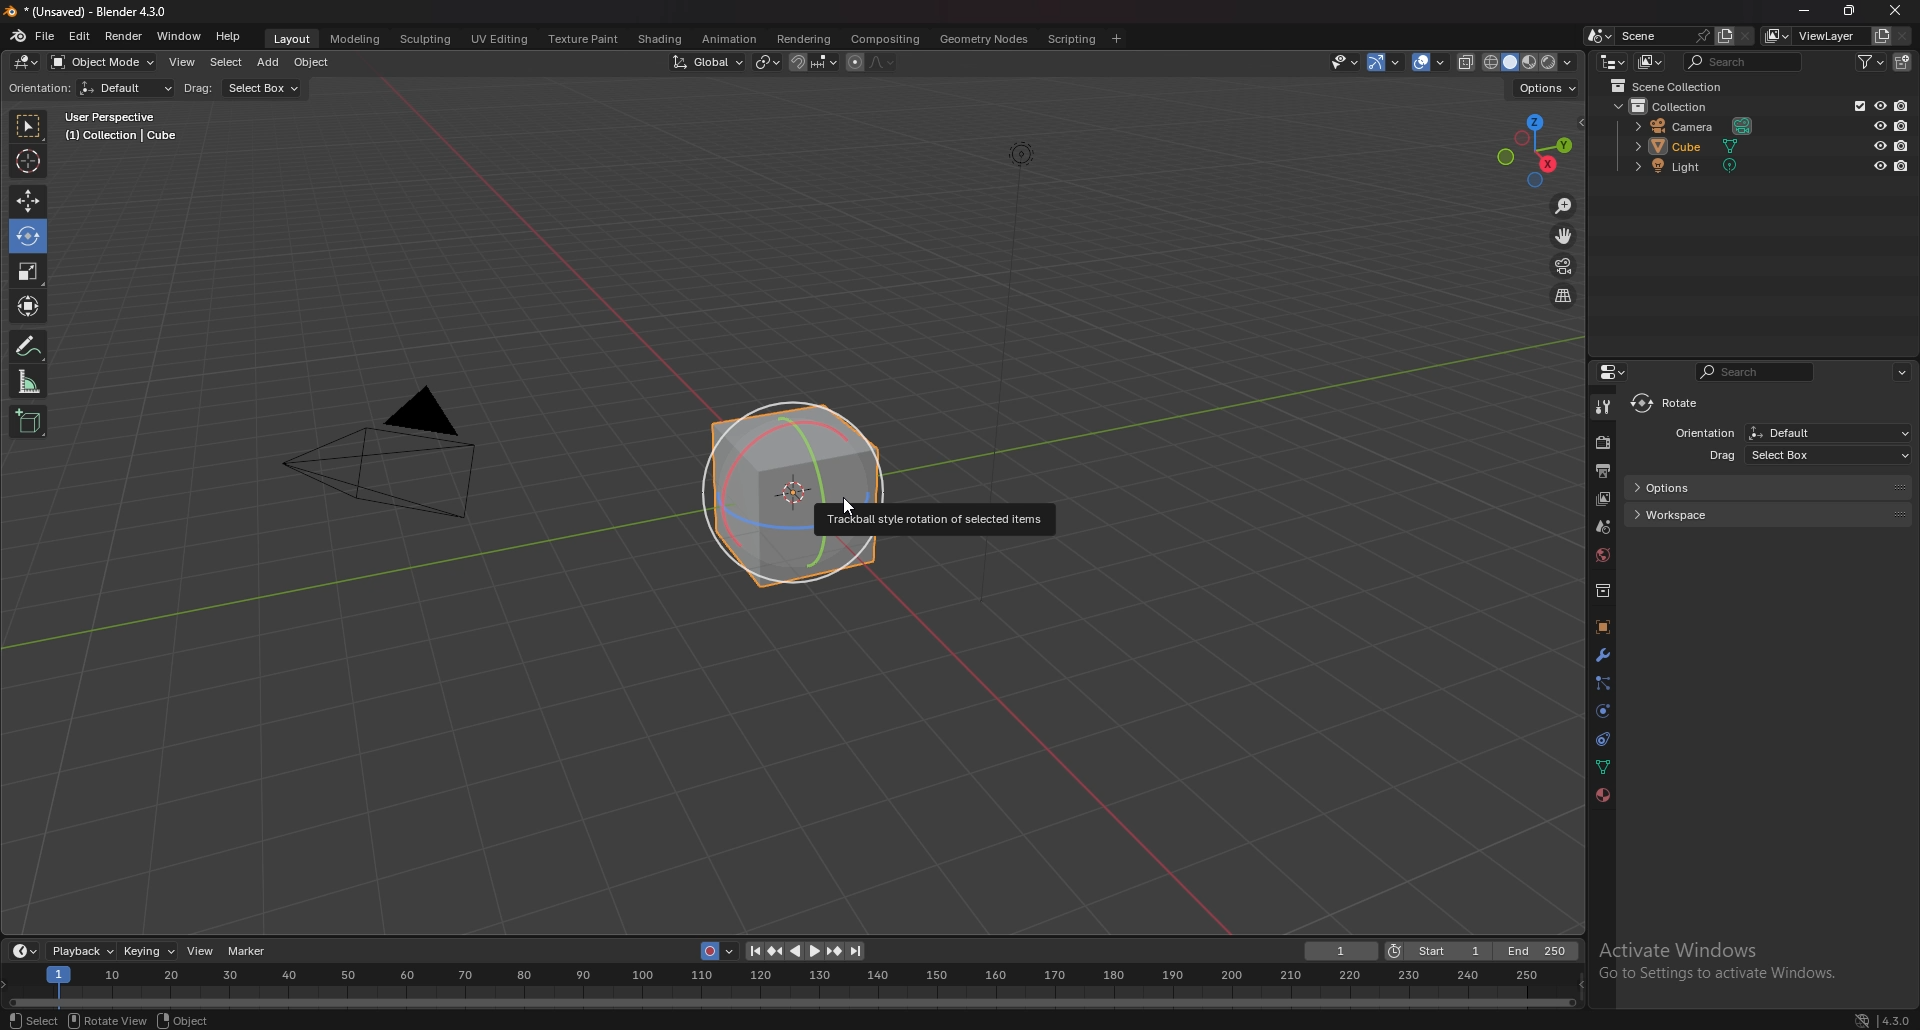  What do you see at coordinates (27, 160) in the screenshot?
I see `cursor` at bounding box center [27, 160].